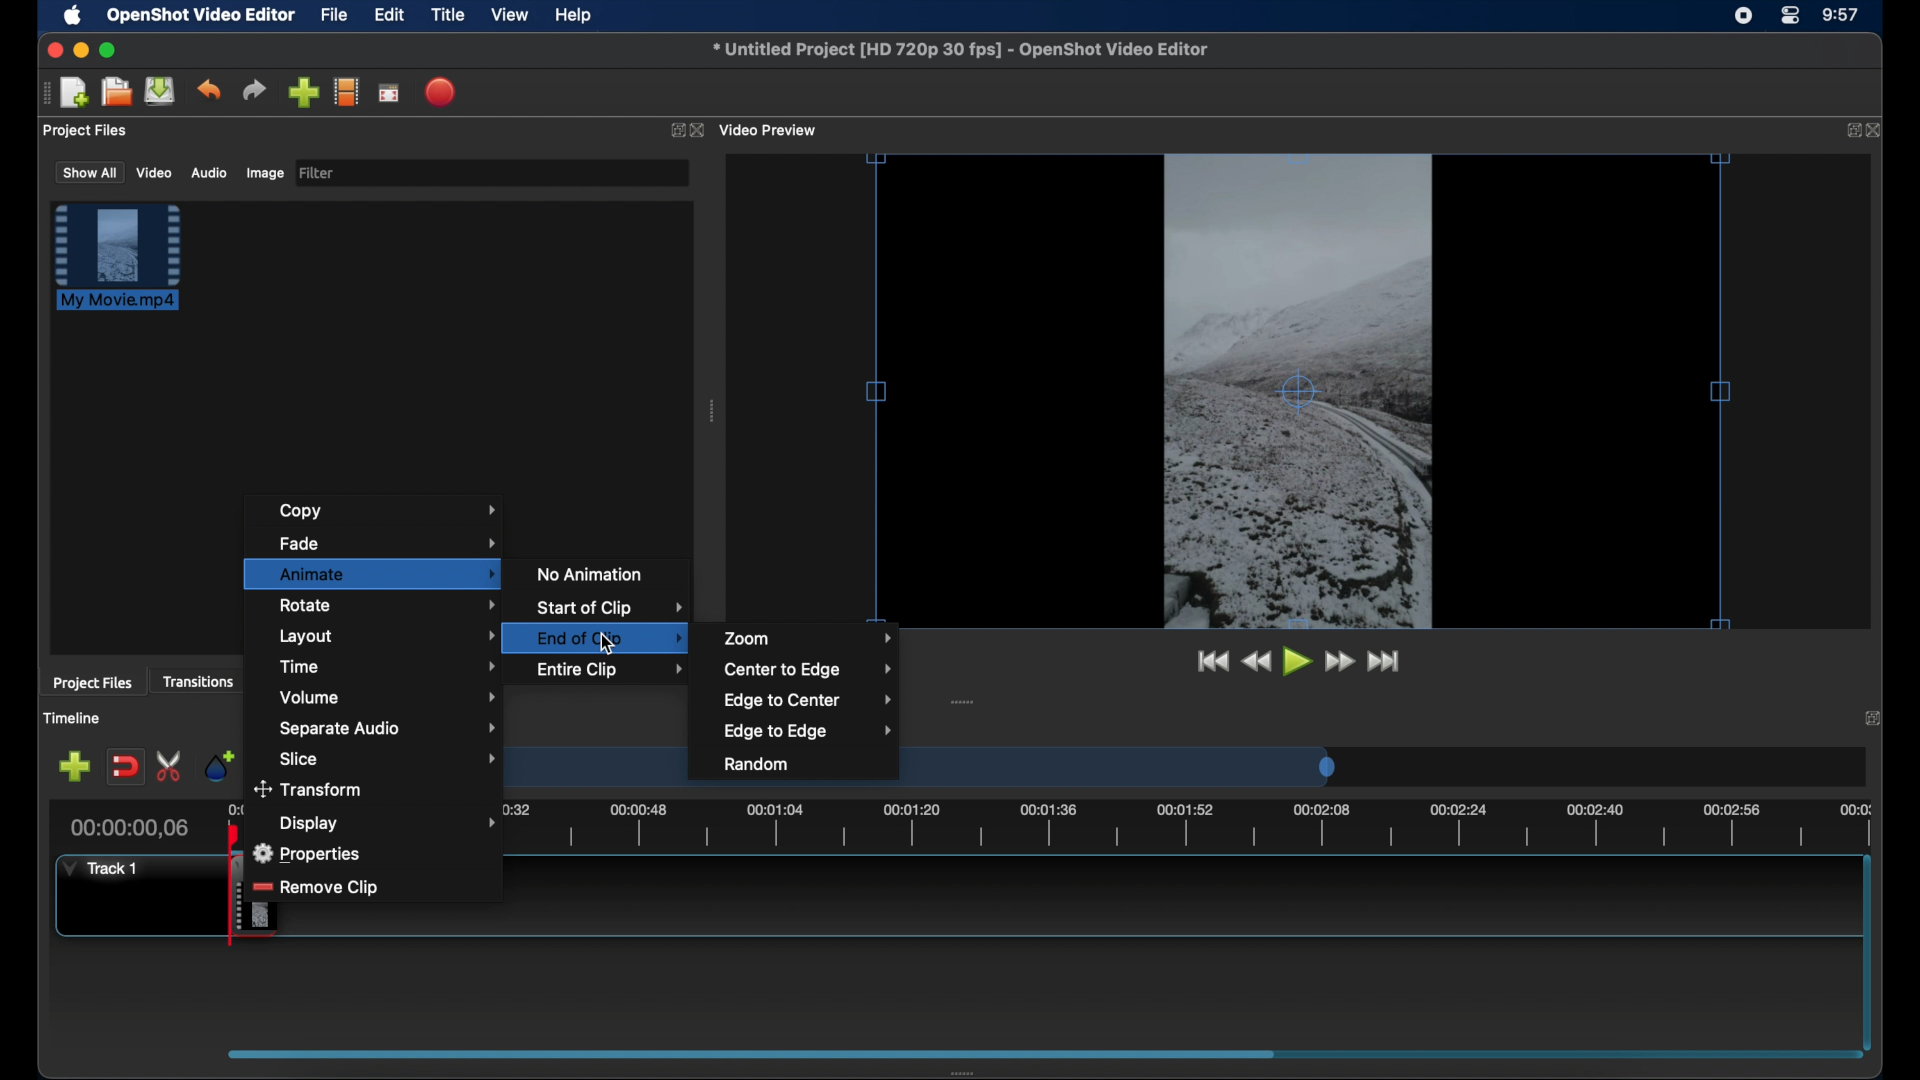 The image size is (1920, 1080). Describe the element at coordinates (389, 16) in the screenshot. I see `edit` at that location.